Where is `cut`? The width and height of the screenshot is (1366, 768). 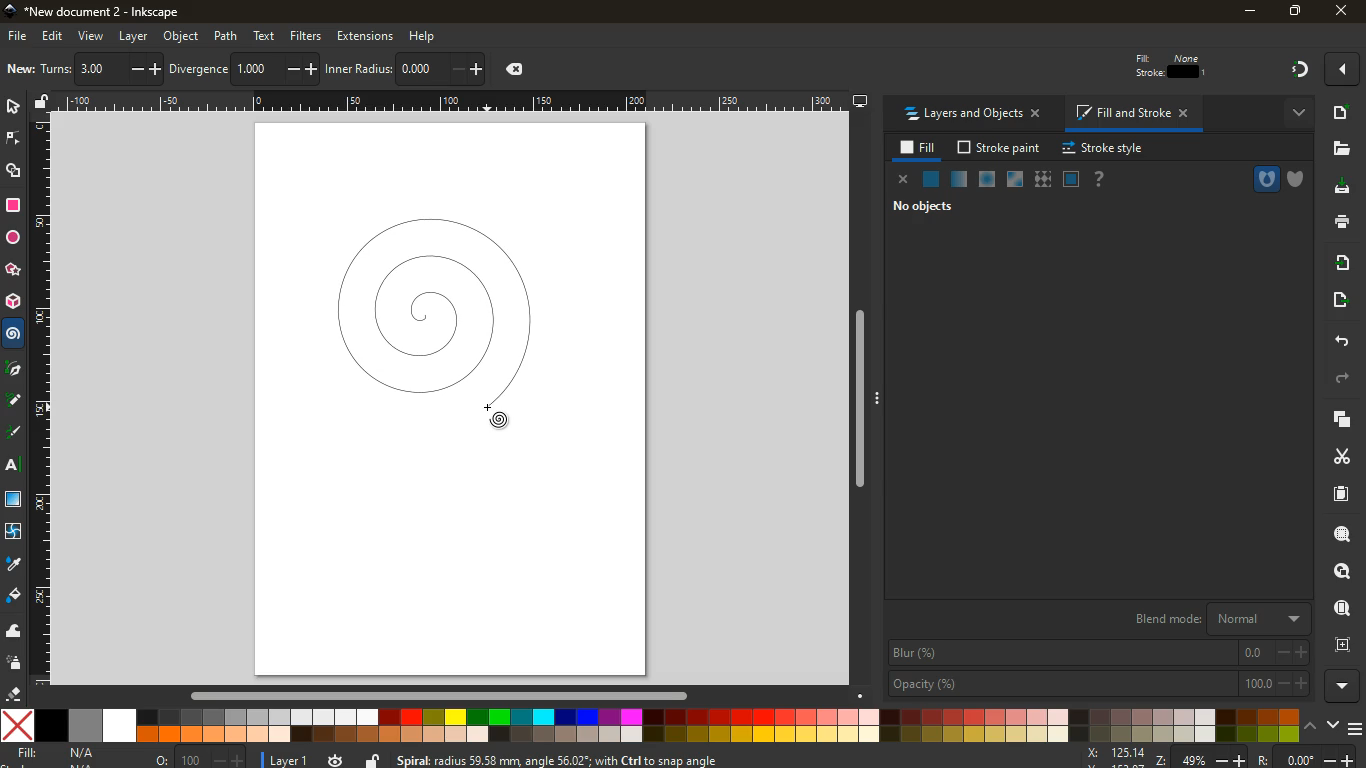 cut is located at coordinates (1333, 457).